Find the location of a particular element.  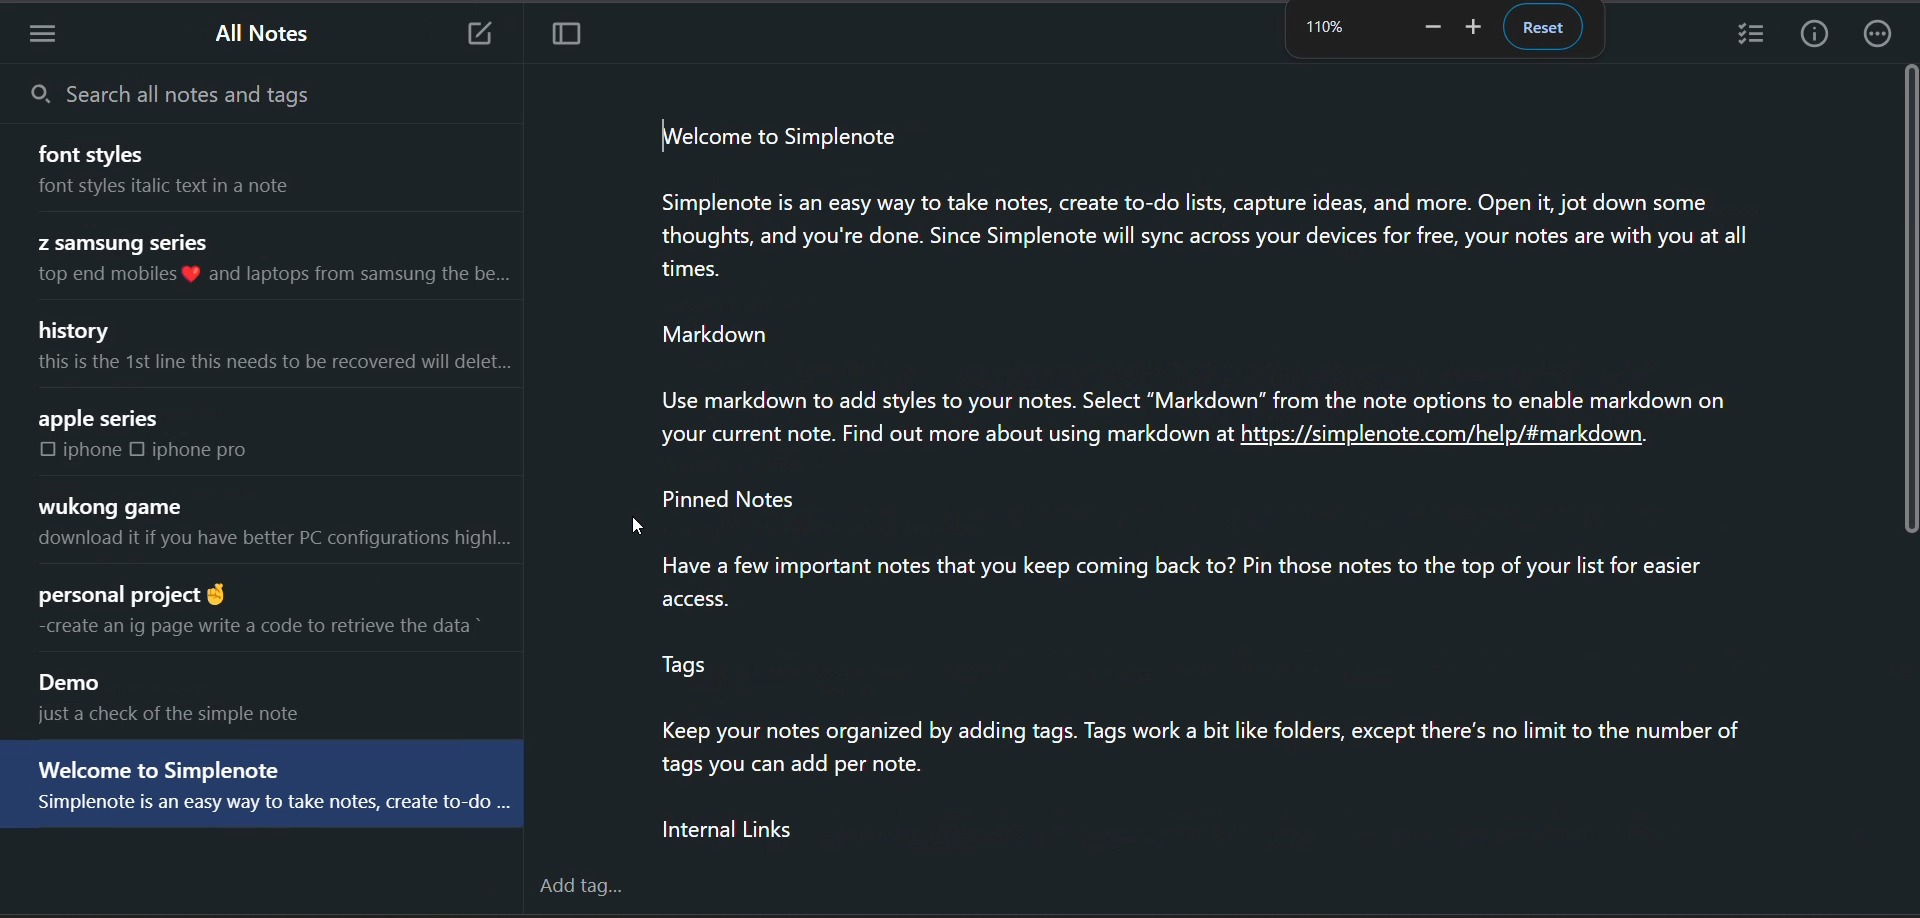

cursor is located at coordinates (636, 527).